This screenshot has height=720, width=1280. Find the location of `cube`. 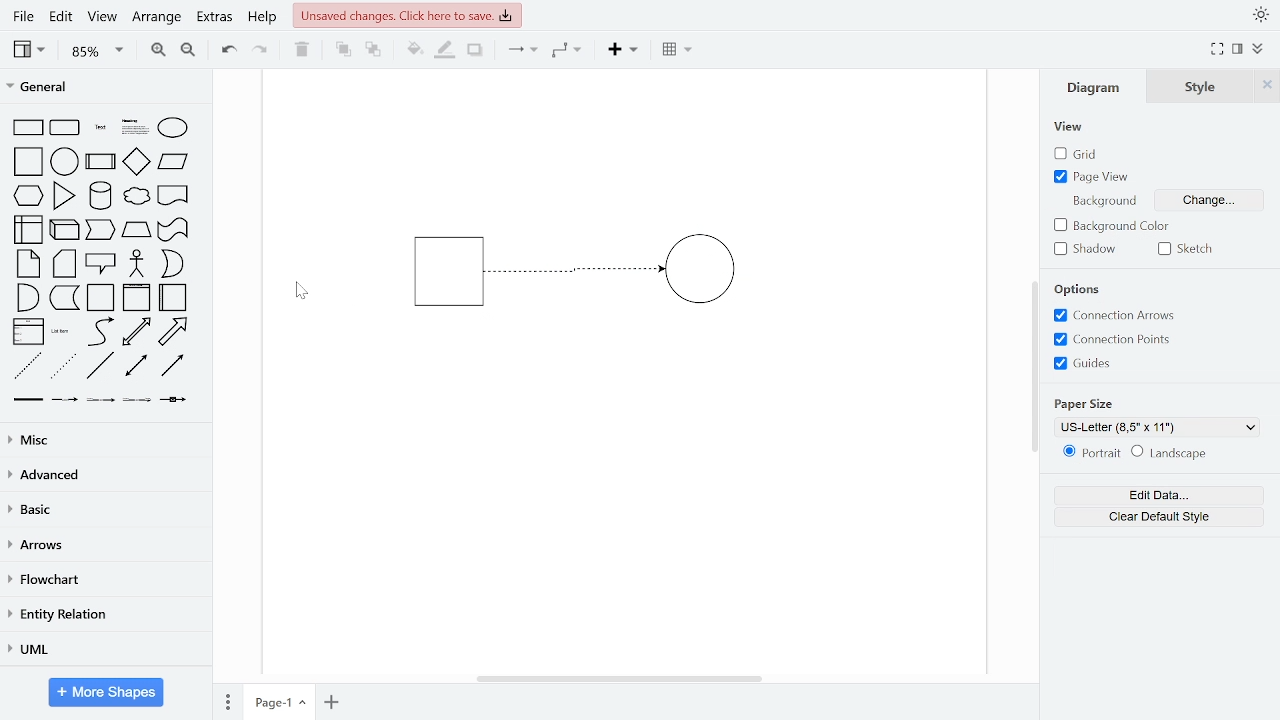

cube is located at coordinates (66, 228).